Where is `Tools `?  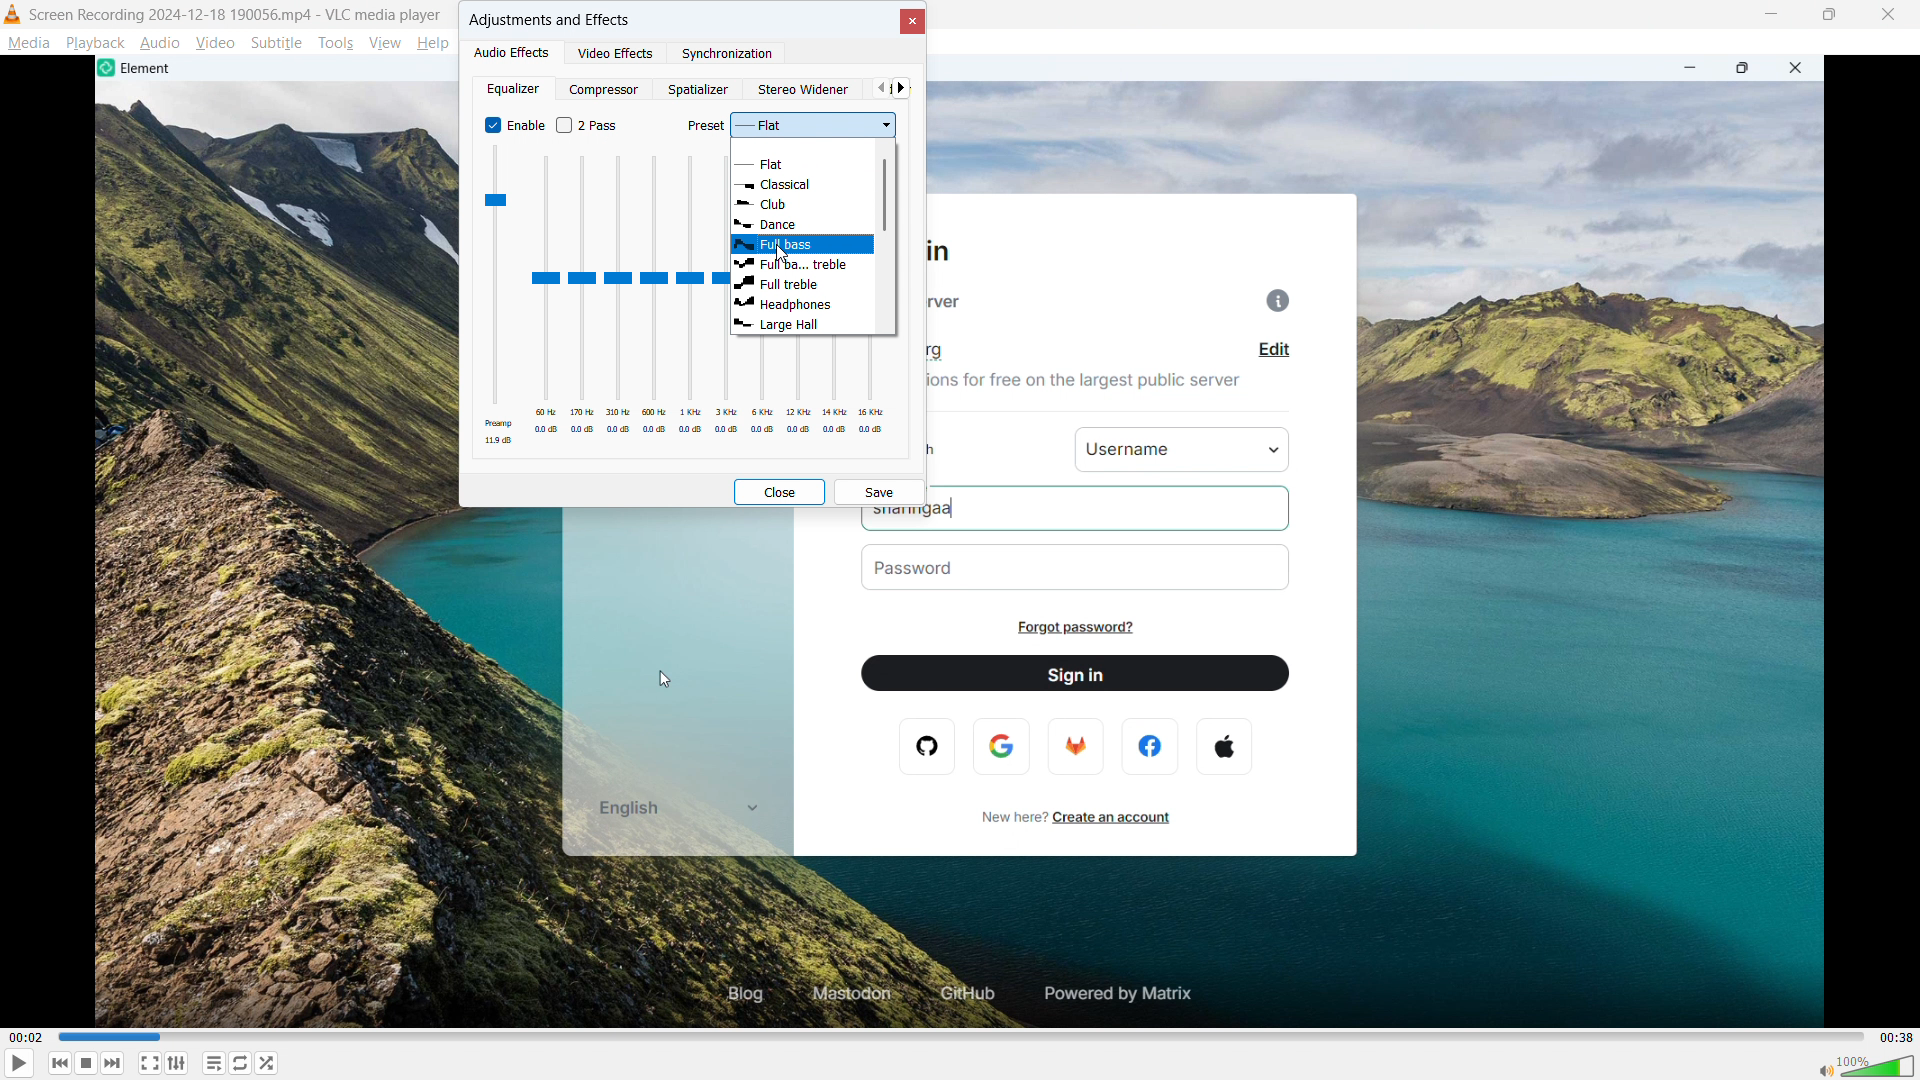 Tools  is located at coordinates (335, 43).